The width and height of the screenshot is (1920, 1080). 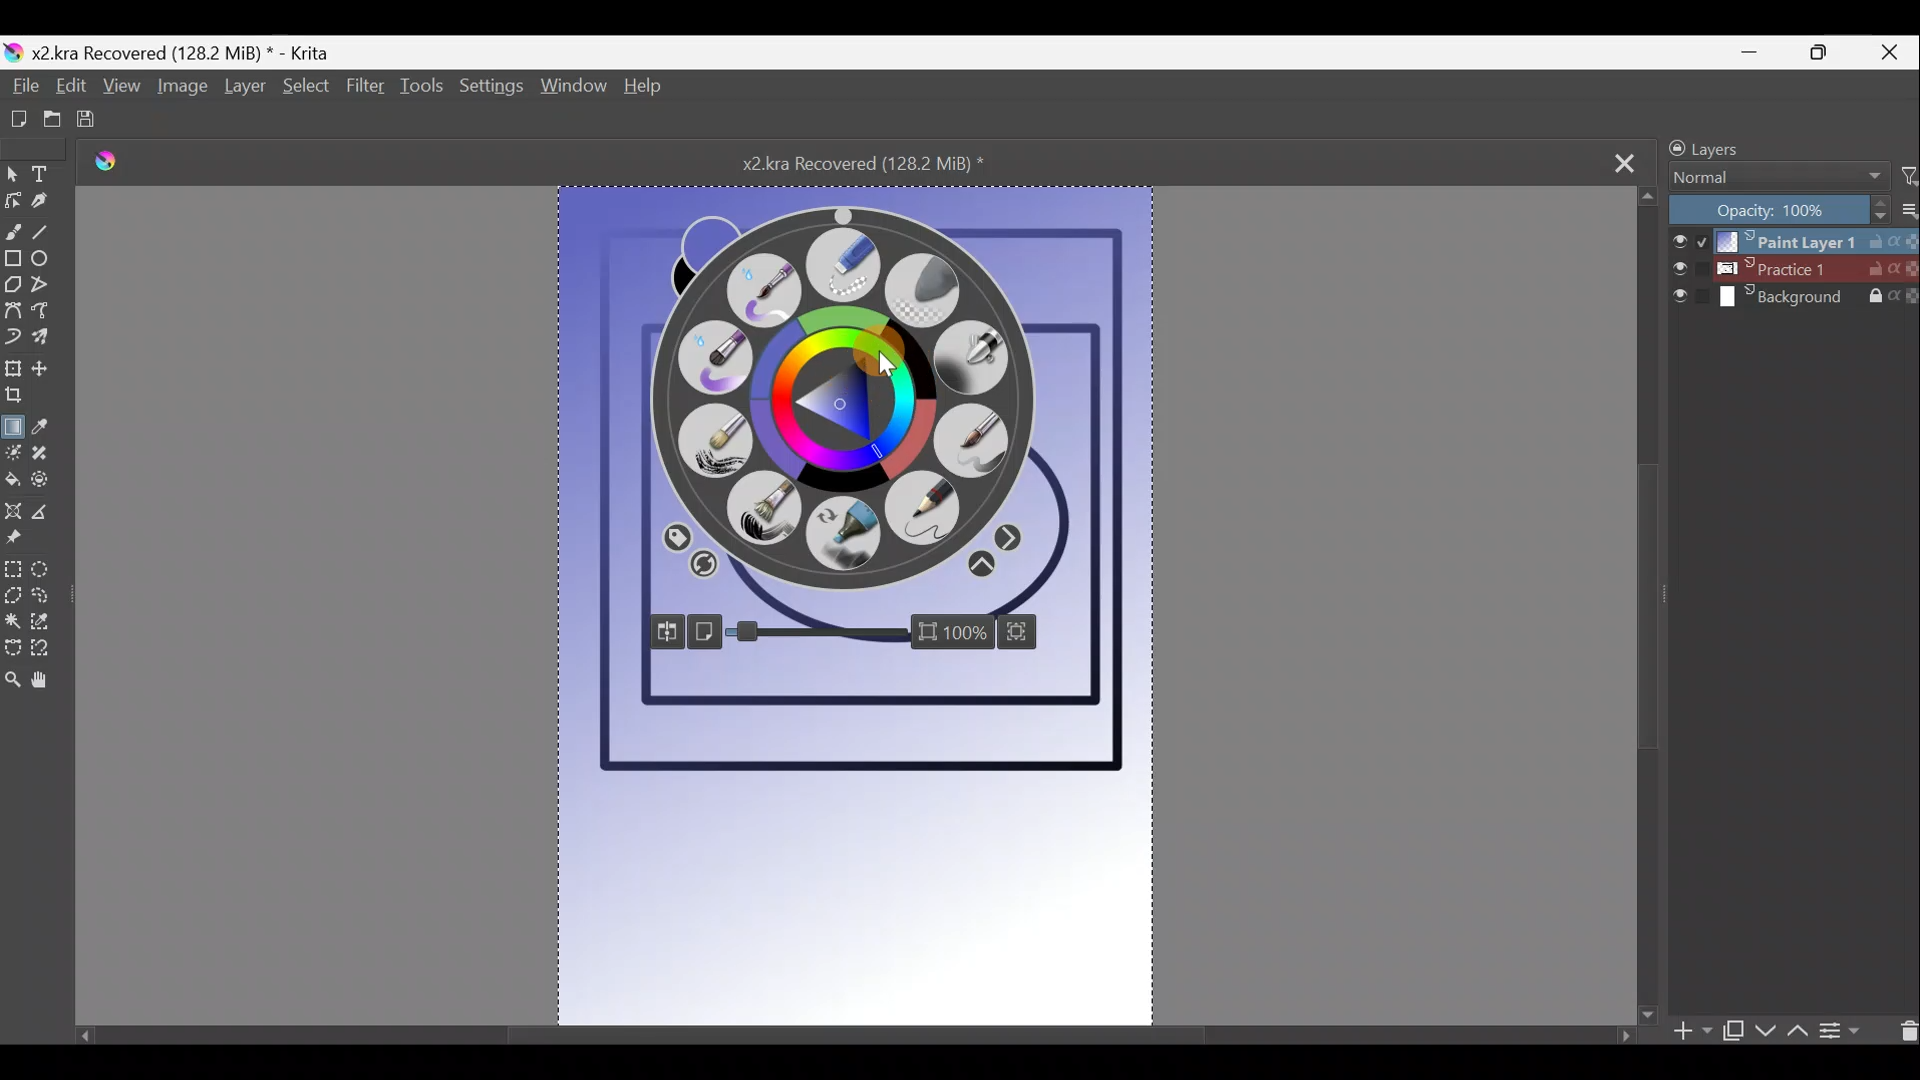 I want to click on Elliptical selection tool, so click(x=46, y=572).